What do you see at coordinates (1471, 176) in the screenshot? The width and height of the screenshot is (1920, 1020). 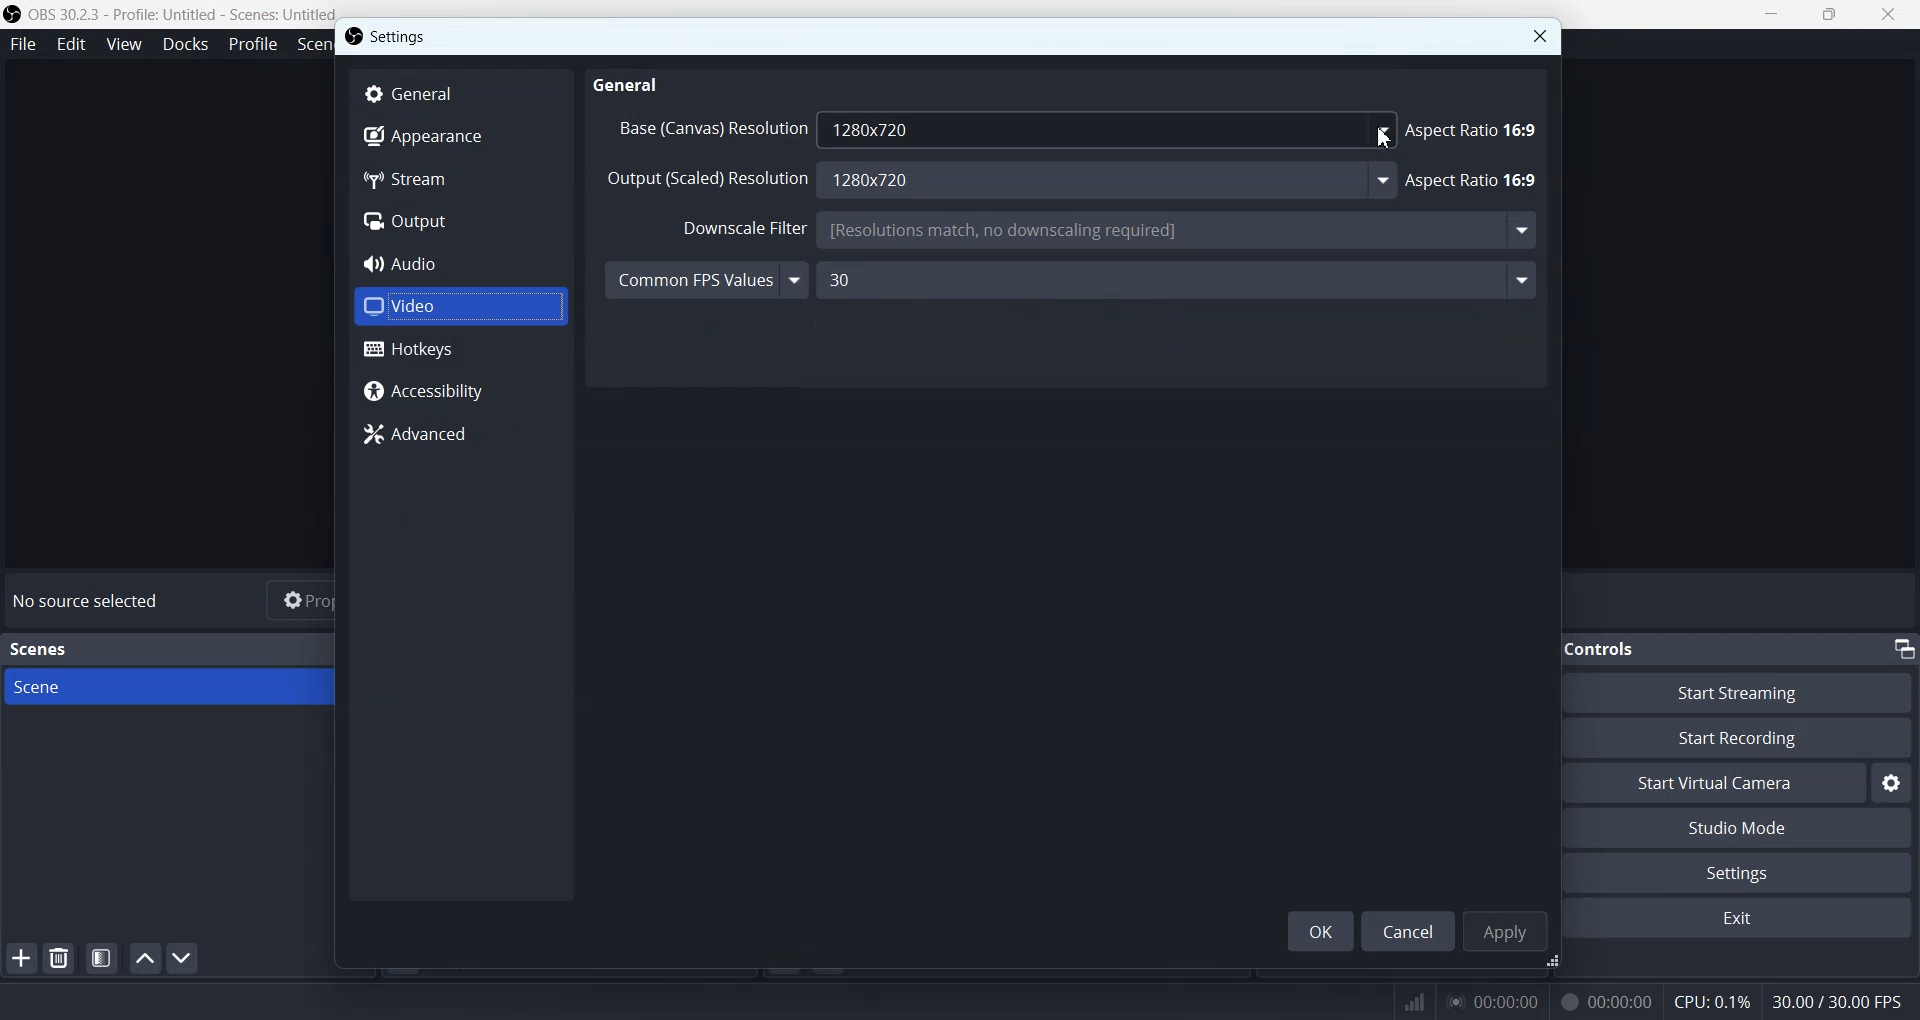 I see `aspect ratio` at bounding box center [1471, 176].